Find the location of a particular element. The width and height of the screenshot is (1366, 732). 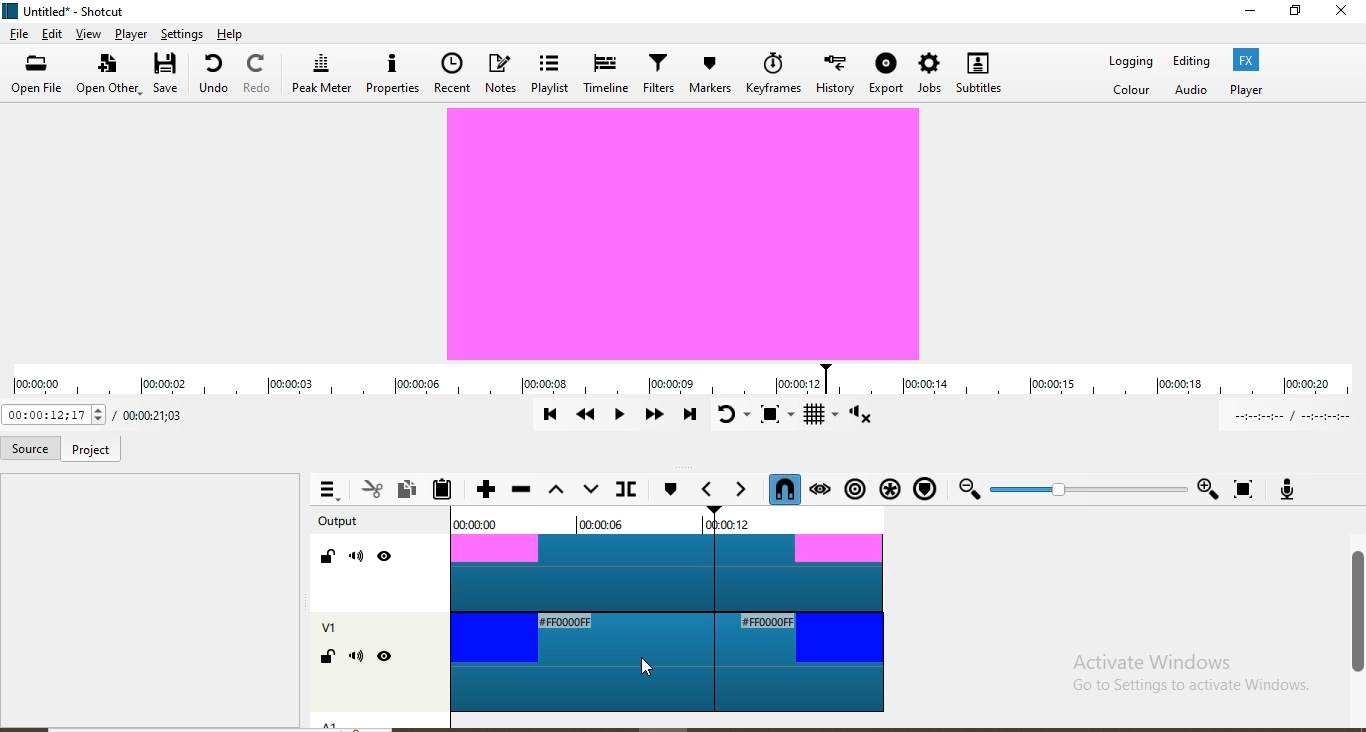

Ripple is located at coordinates (854, 488).